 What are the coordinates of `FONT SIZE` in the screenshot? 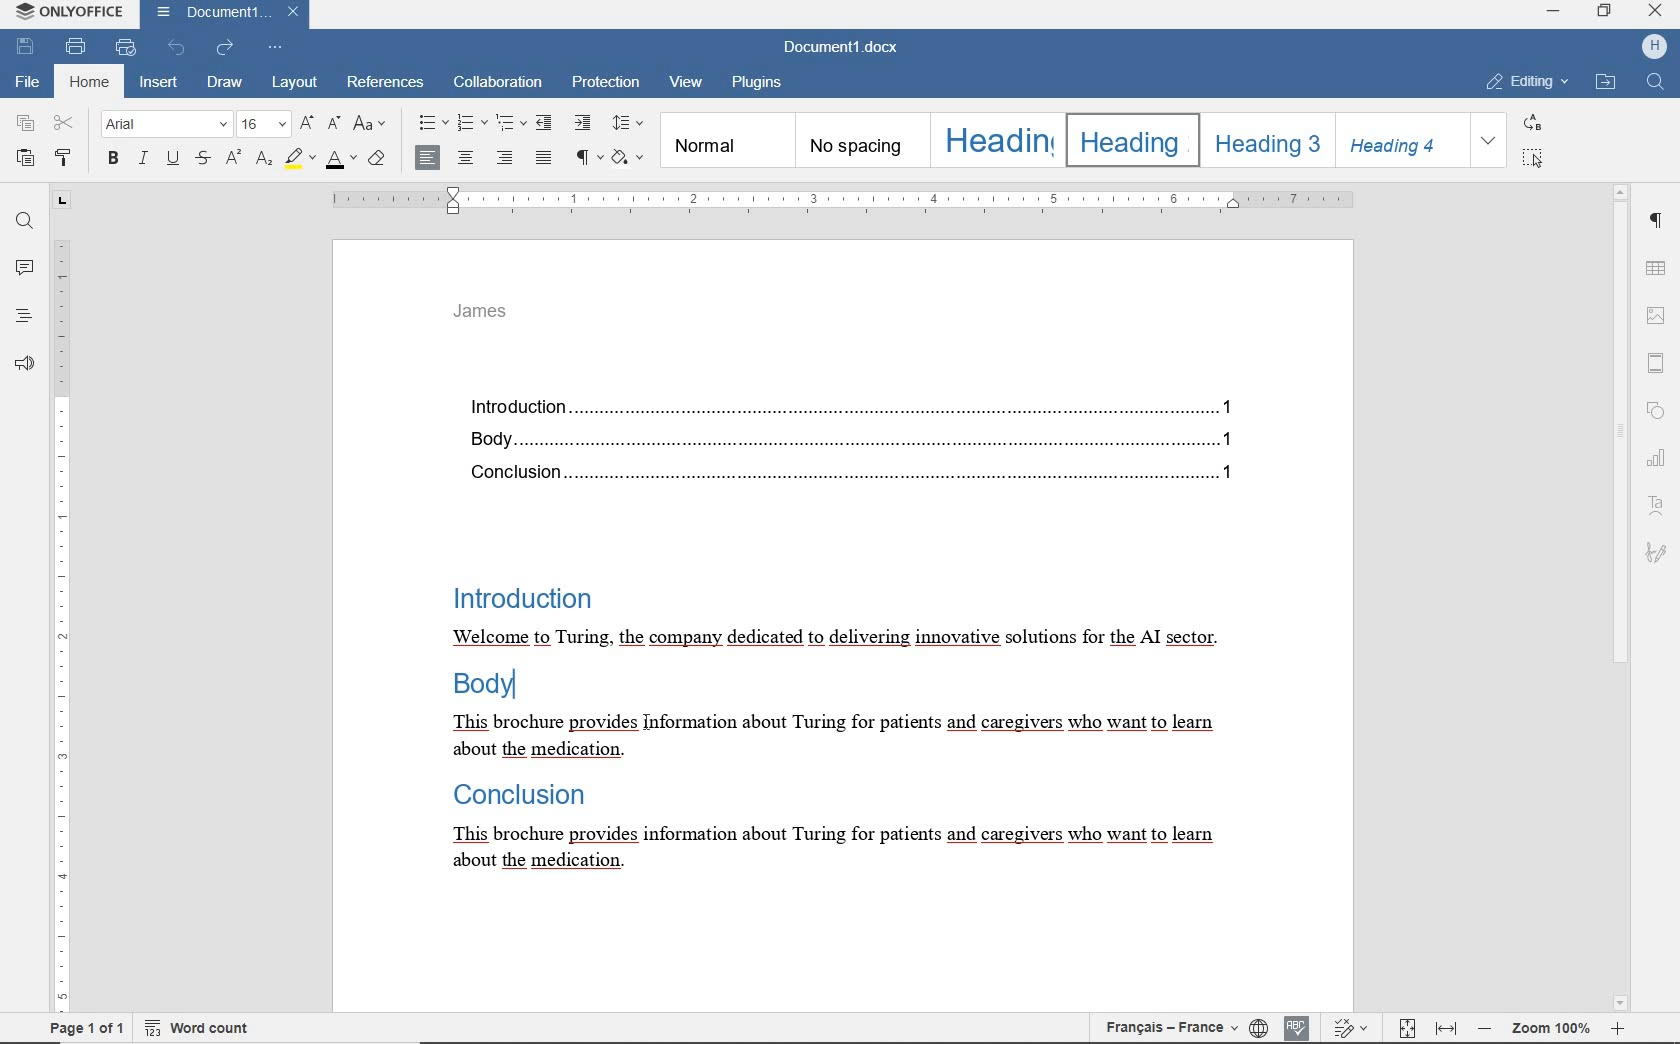 It's located at (264, 123).